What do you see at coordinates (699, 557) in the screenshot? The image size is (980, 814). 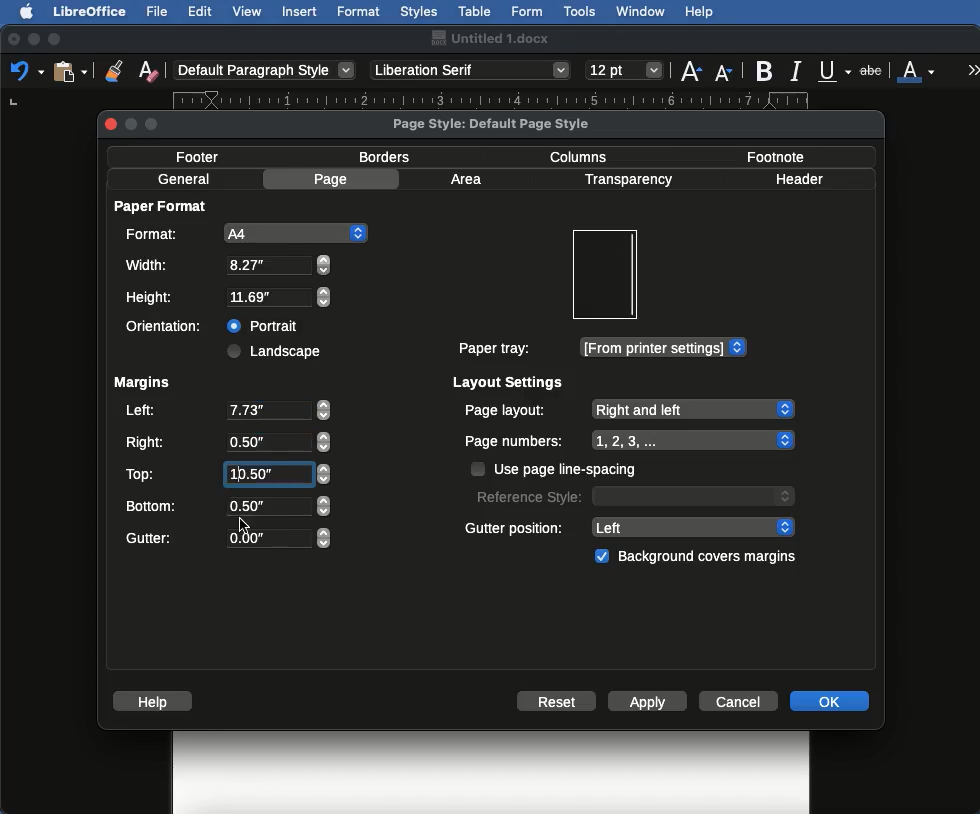 I see `Background covers margins` at bounding box center [699, 557].